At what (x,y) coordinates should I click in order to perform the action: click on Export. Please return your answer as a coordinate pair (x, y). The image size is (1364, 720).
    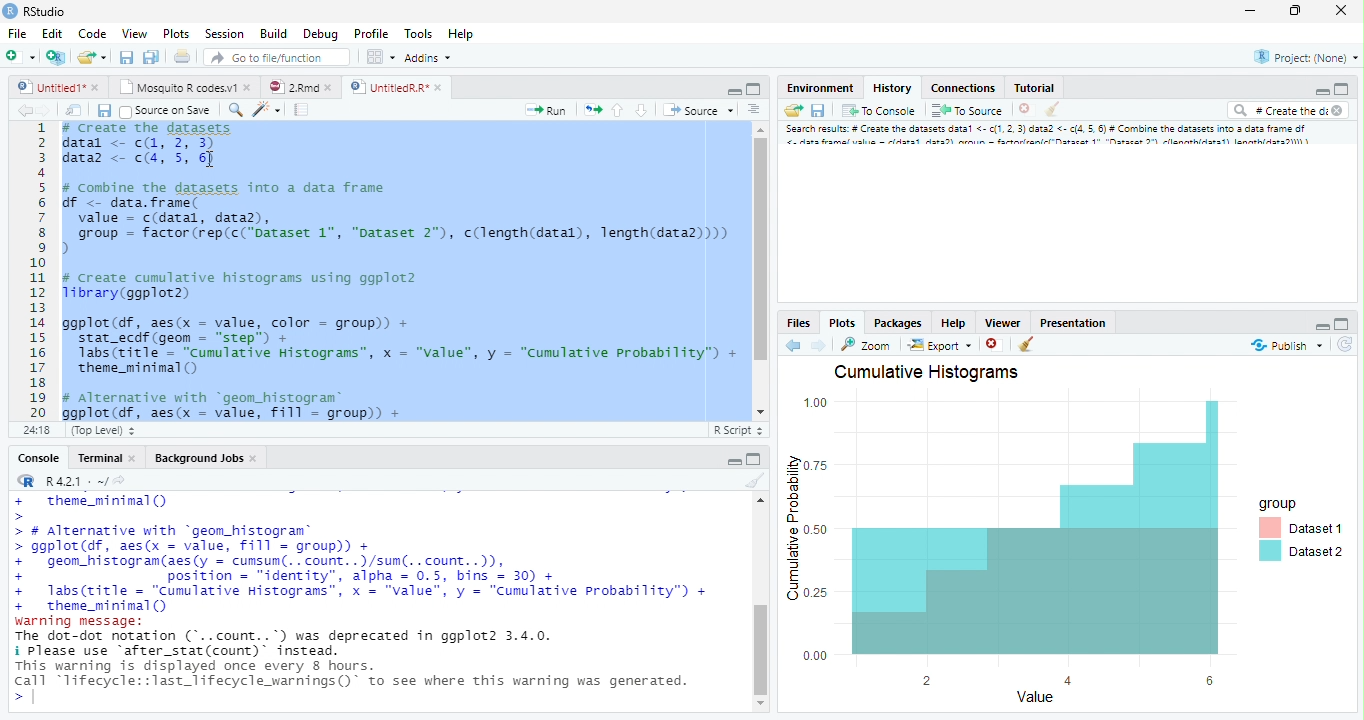
    Looking at the image, I should click on (940, 345).